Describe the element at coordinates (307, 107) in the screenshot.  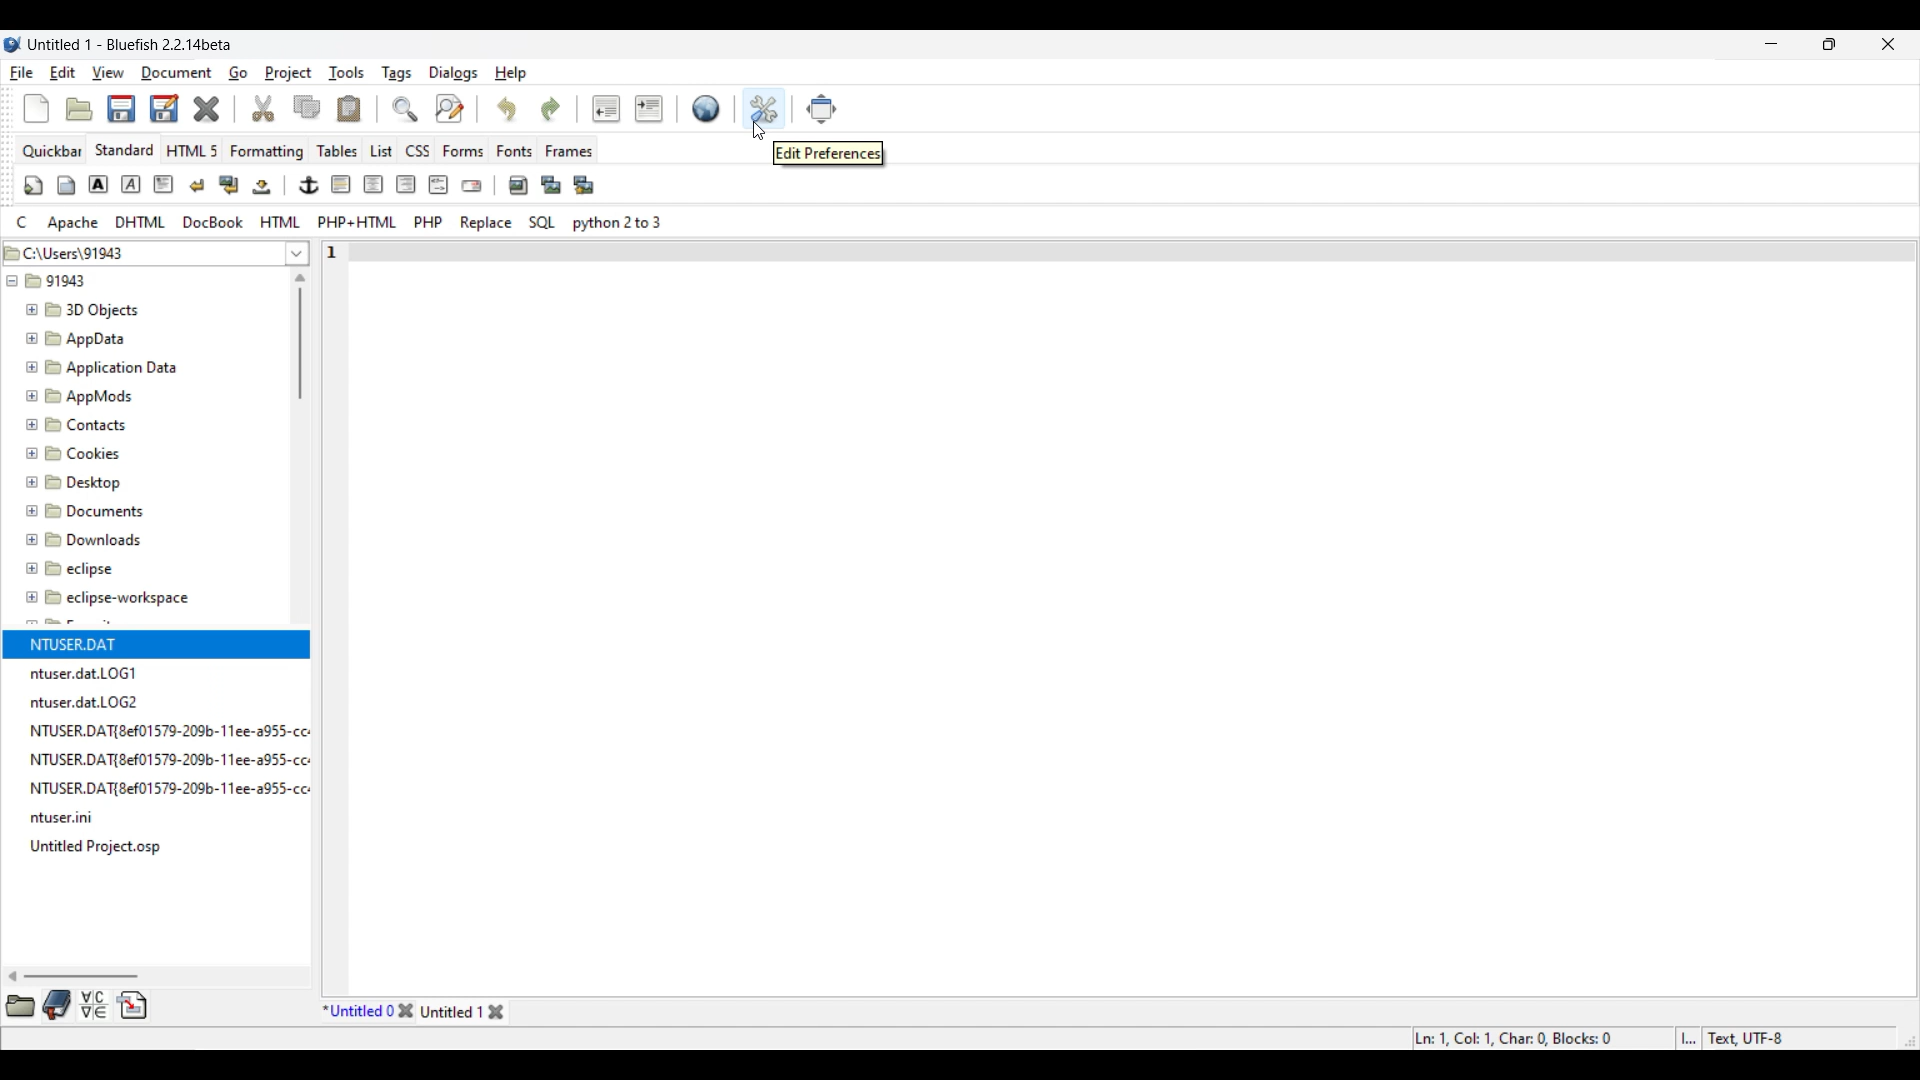
I see `Copy` at that location.